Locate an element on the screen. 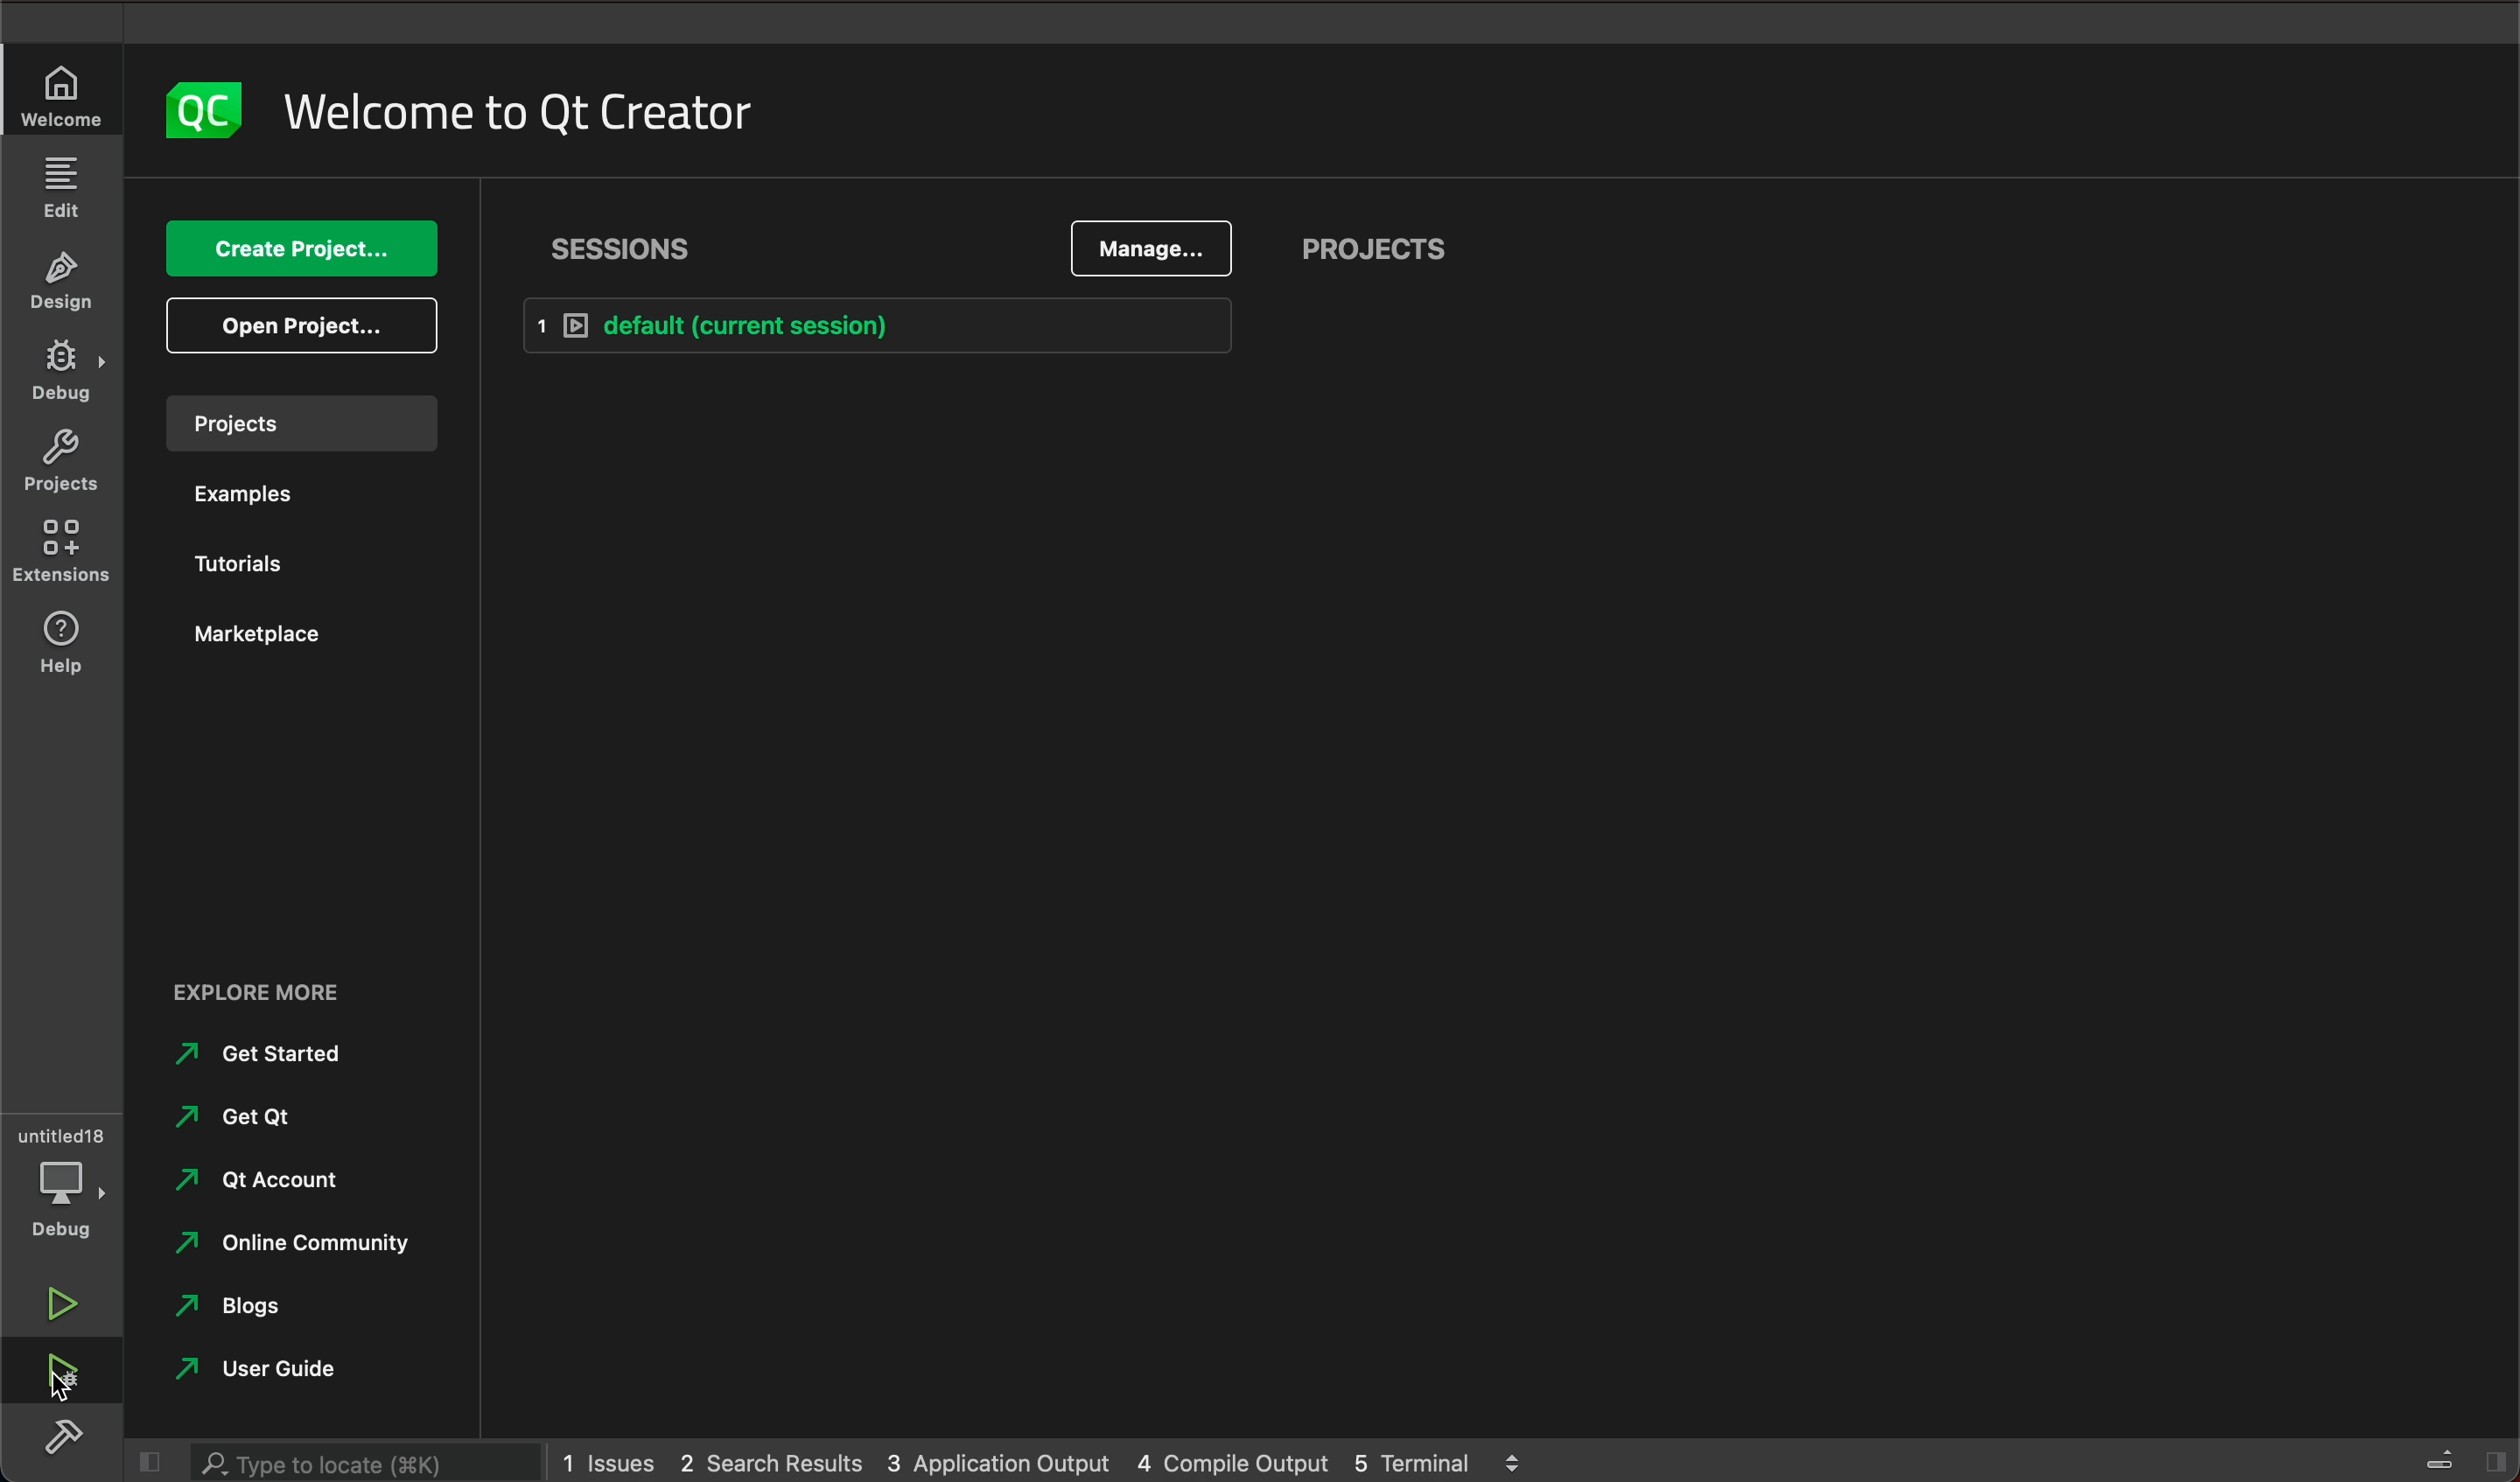  Online Community is located at coordinates (293, 1244).